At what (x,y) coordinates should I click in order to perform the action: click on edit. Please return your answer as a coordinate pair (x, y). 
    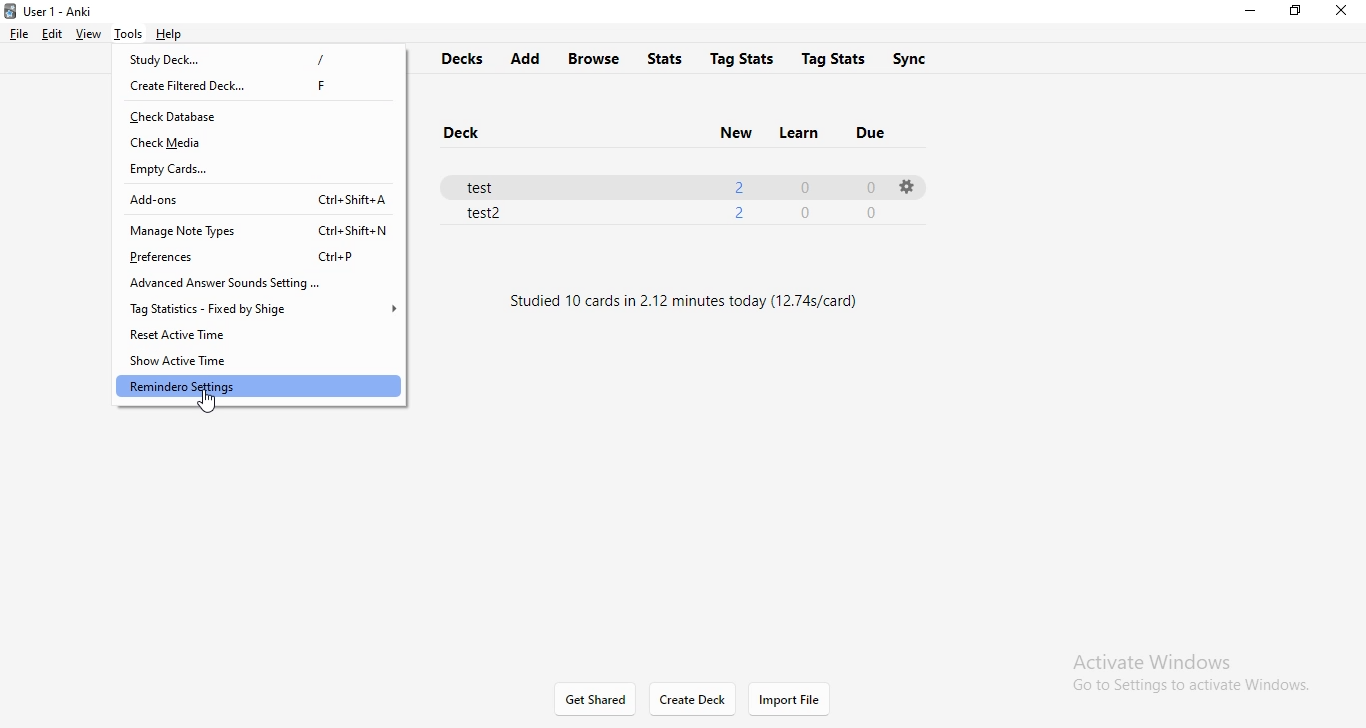
    Looking at the image, I should click on (50, 33).